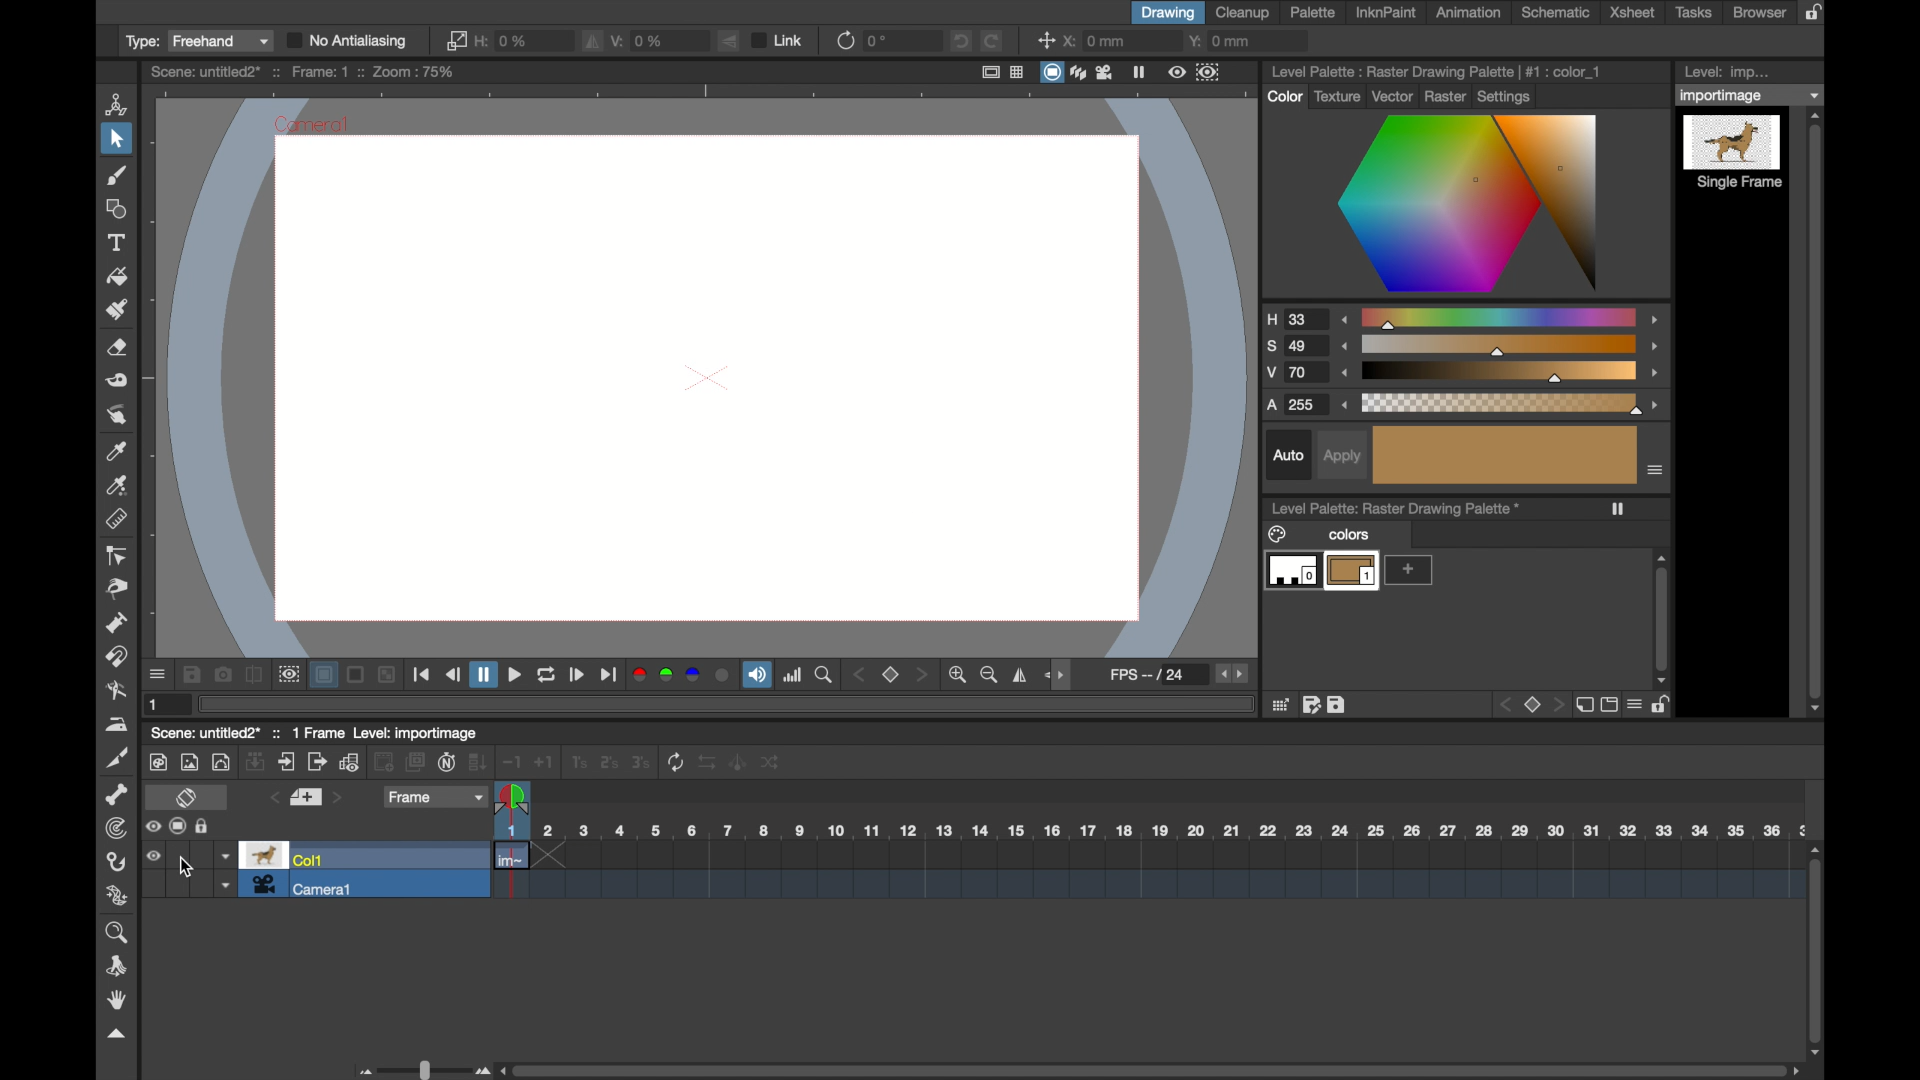 The height and width of the screenshot is (1080, 1920). What do you see at coordinates (860, 675) in the screenshot?
I see `back` at bounding box center [860, 675].